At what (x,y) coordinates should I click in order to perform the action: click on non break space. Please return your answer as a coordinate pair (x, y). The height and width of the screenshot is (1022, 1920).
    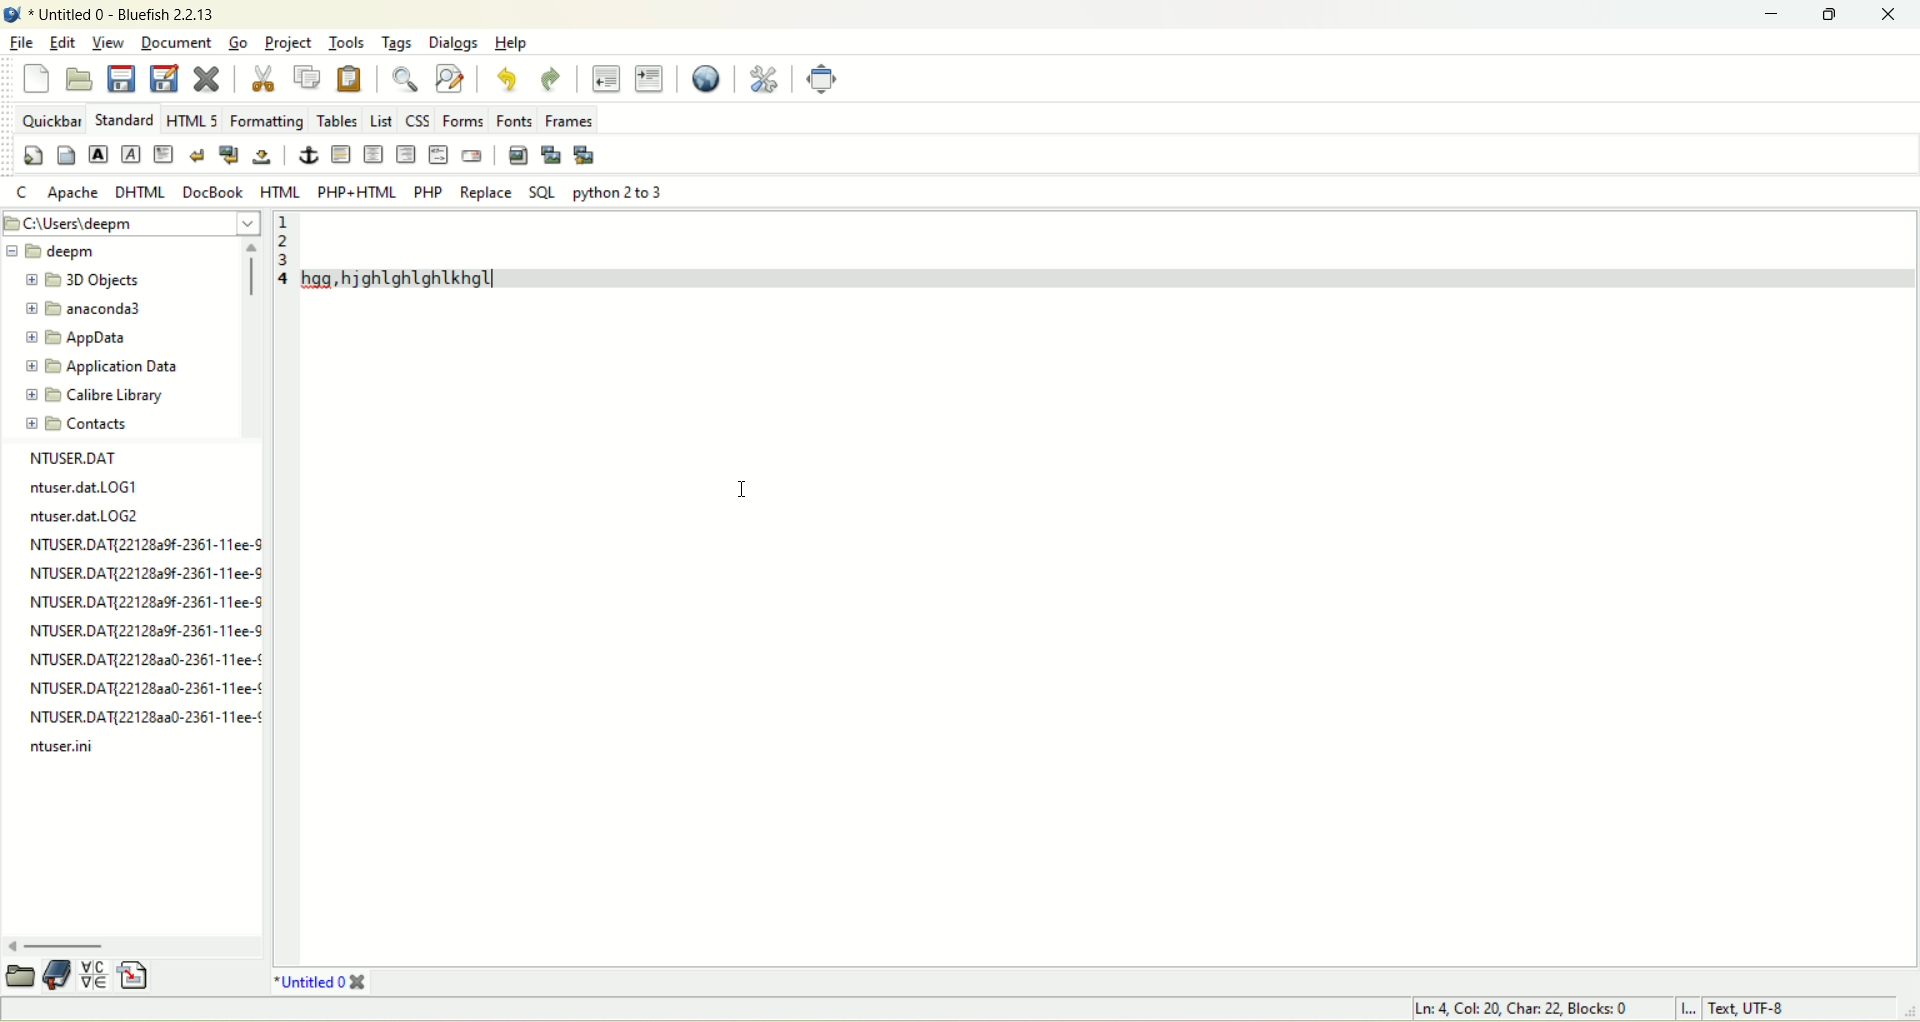
    Looking at the image, I should click on (263, 156).